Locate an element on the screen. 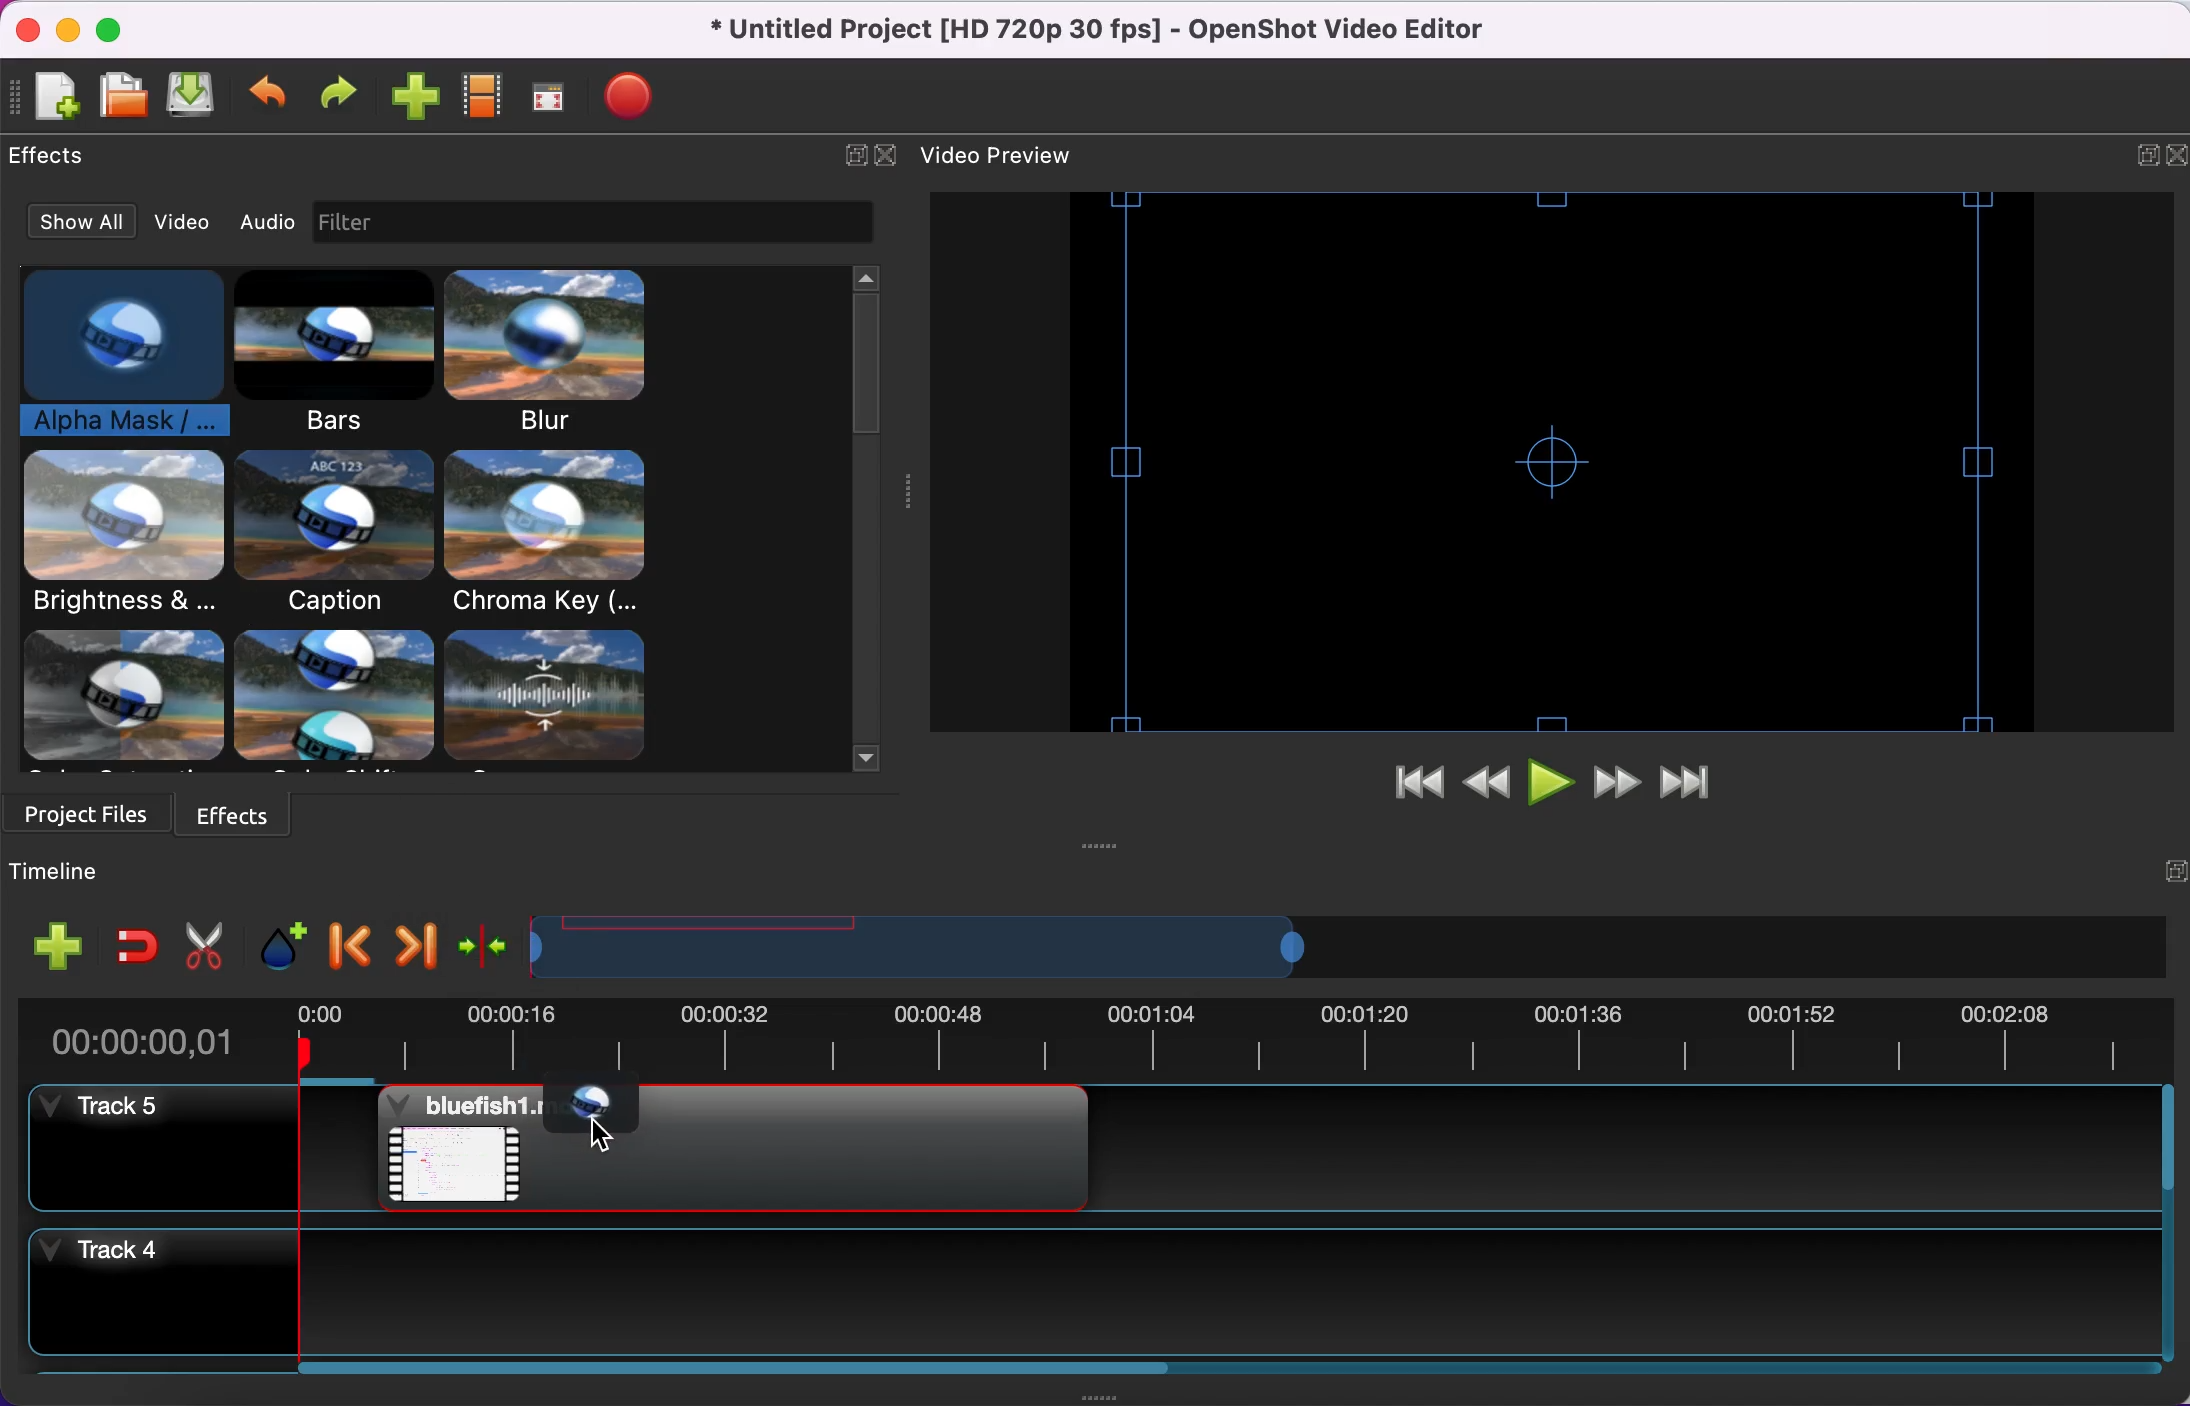 Image resolution: width=2190 pixels, height=1406 pixels. close is located at coordinates (2176, 162).